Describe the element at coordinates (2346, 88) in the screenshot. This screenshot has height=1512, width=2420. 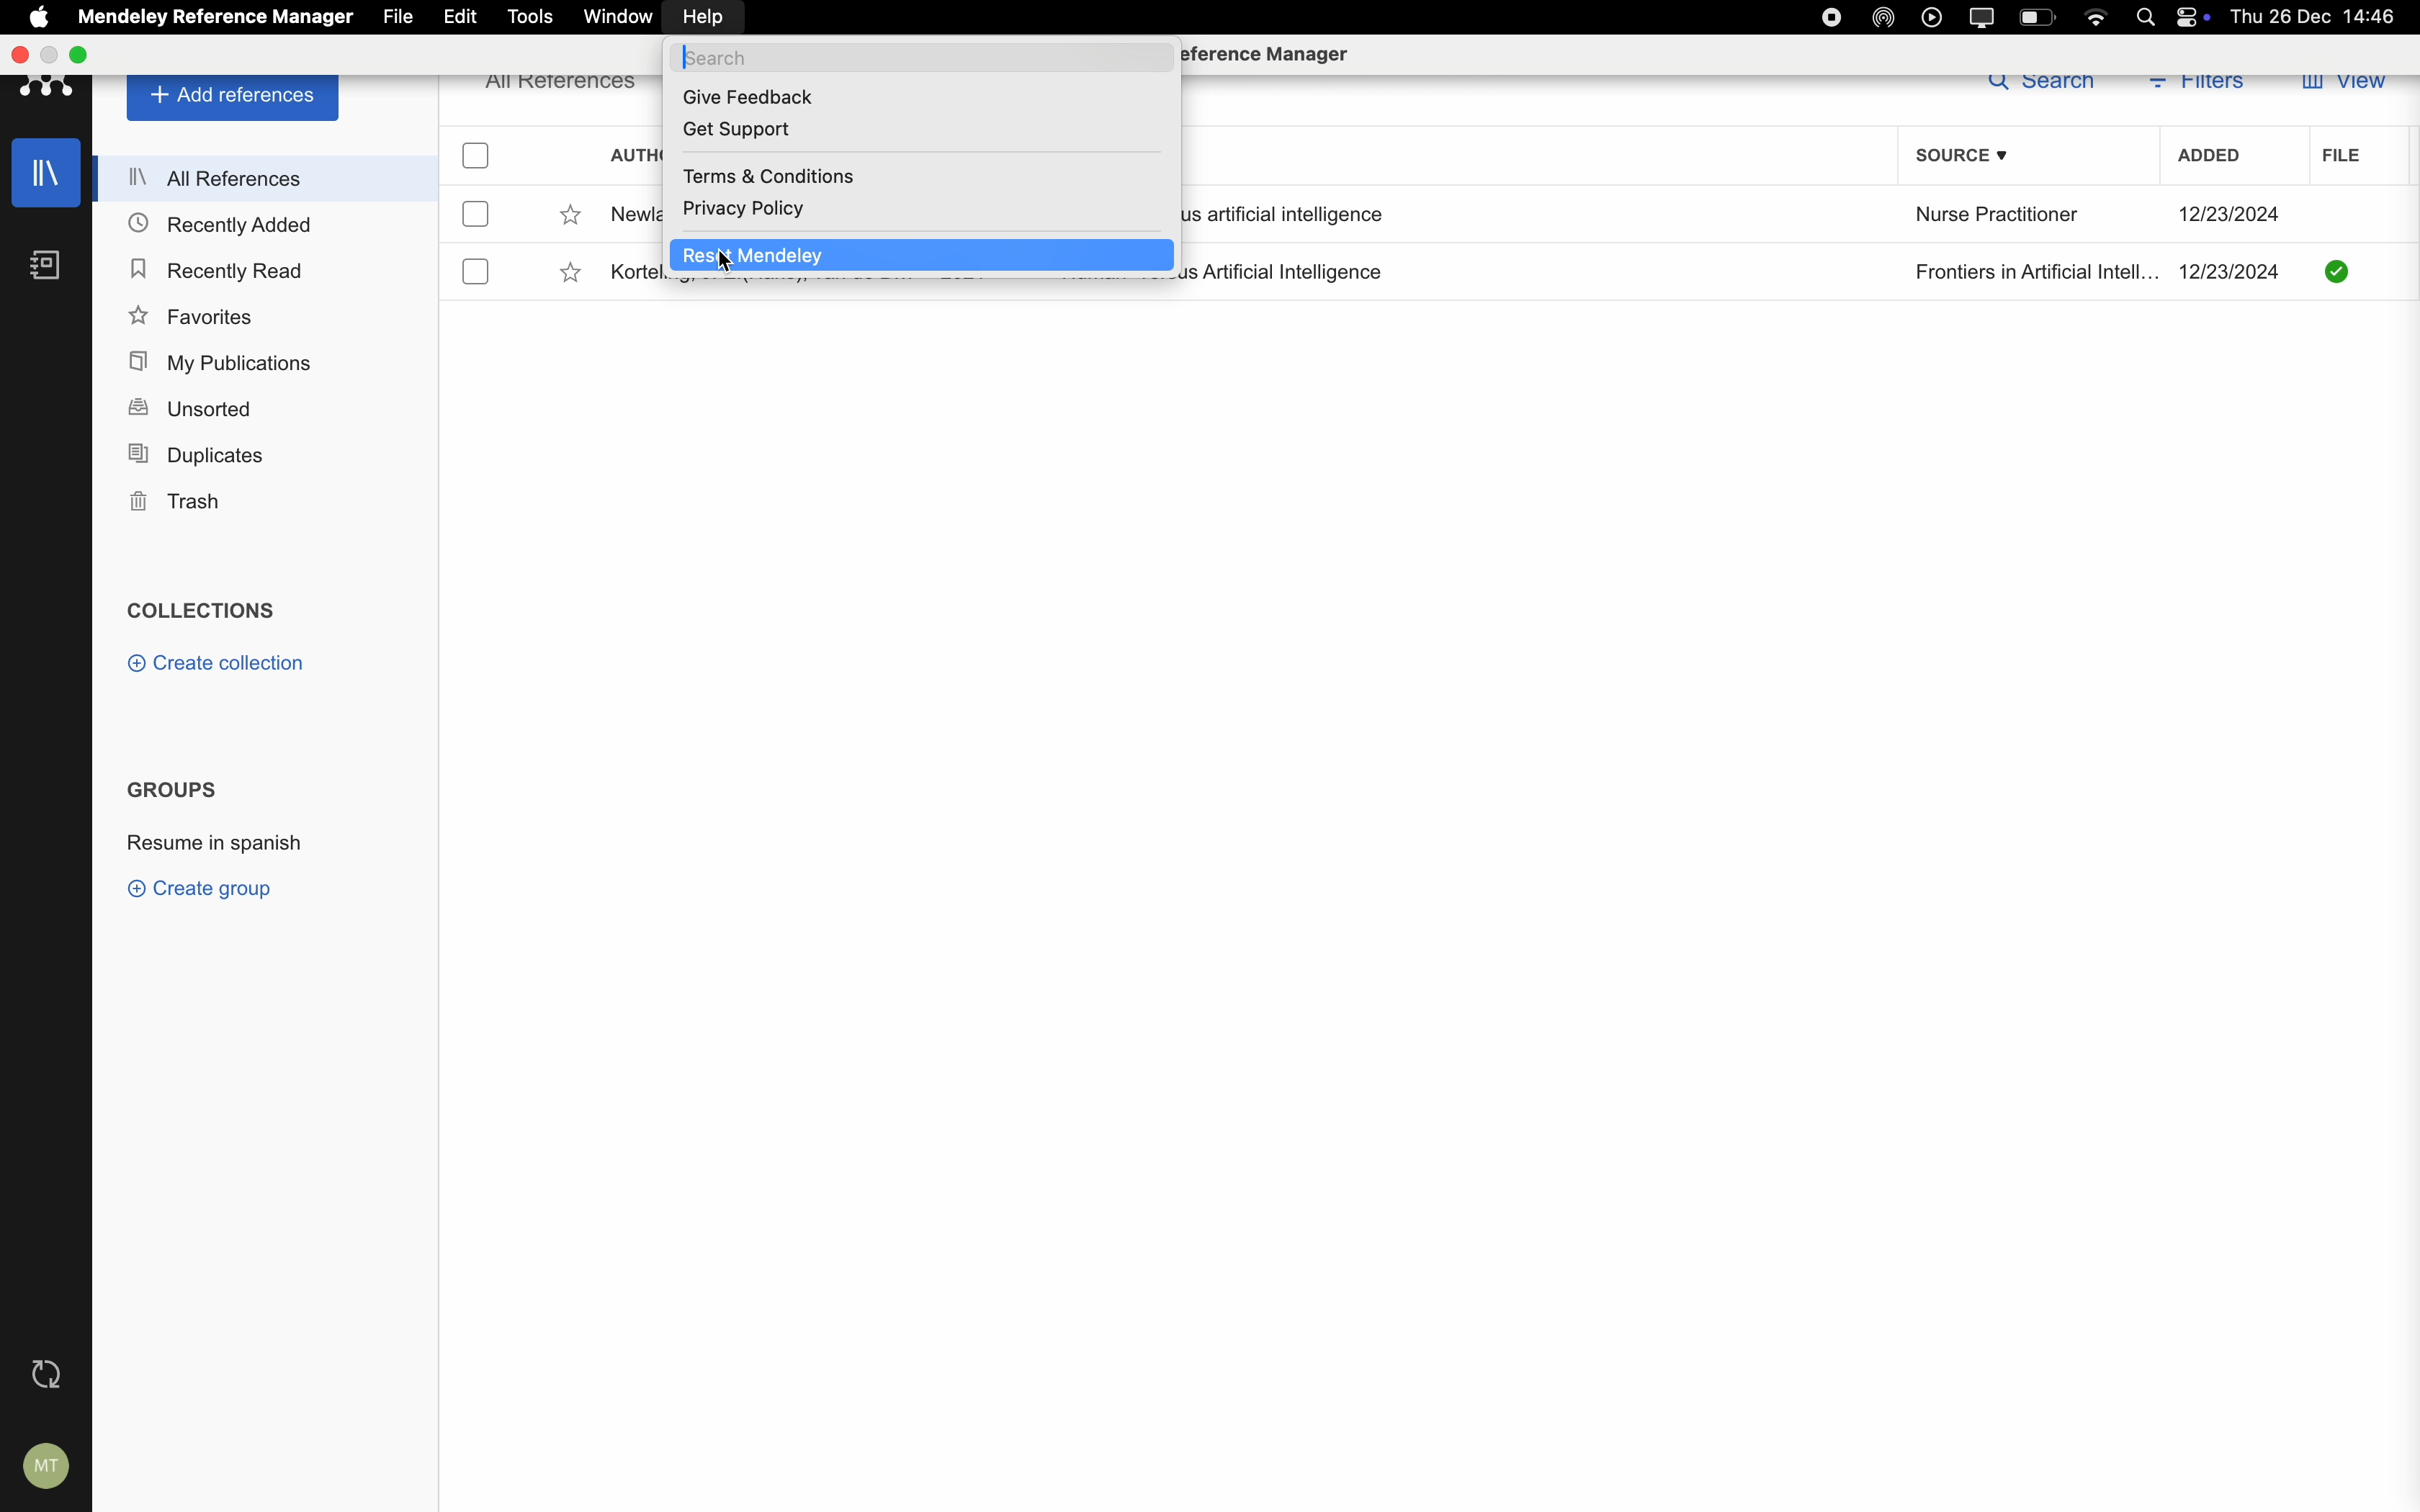
I see `view` at that location.